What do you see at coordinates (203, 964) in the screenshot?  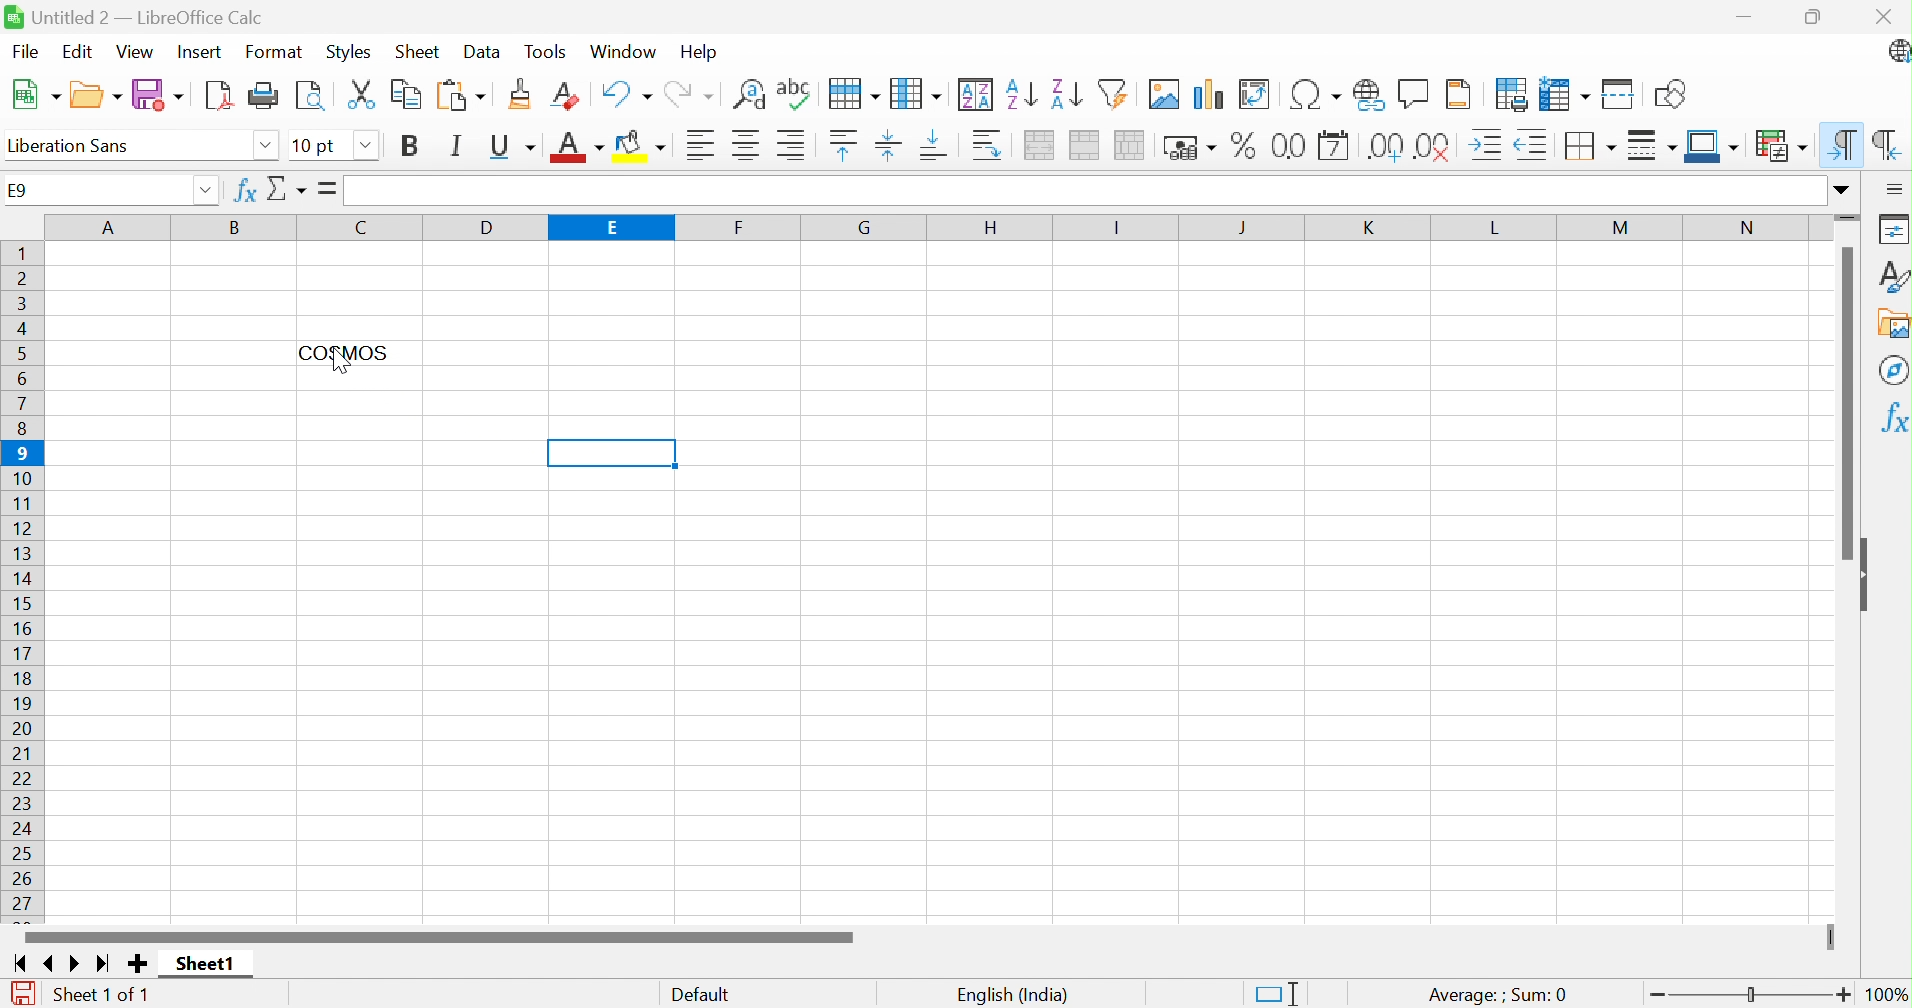 I see `Sheet1` at bounding box center [203, 964].